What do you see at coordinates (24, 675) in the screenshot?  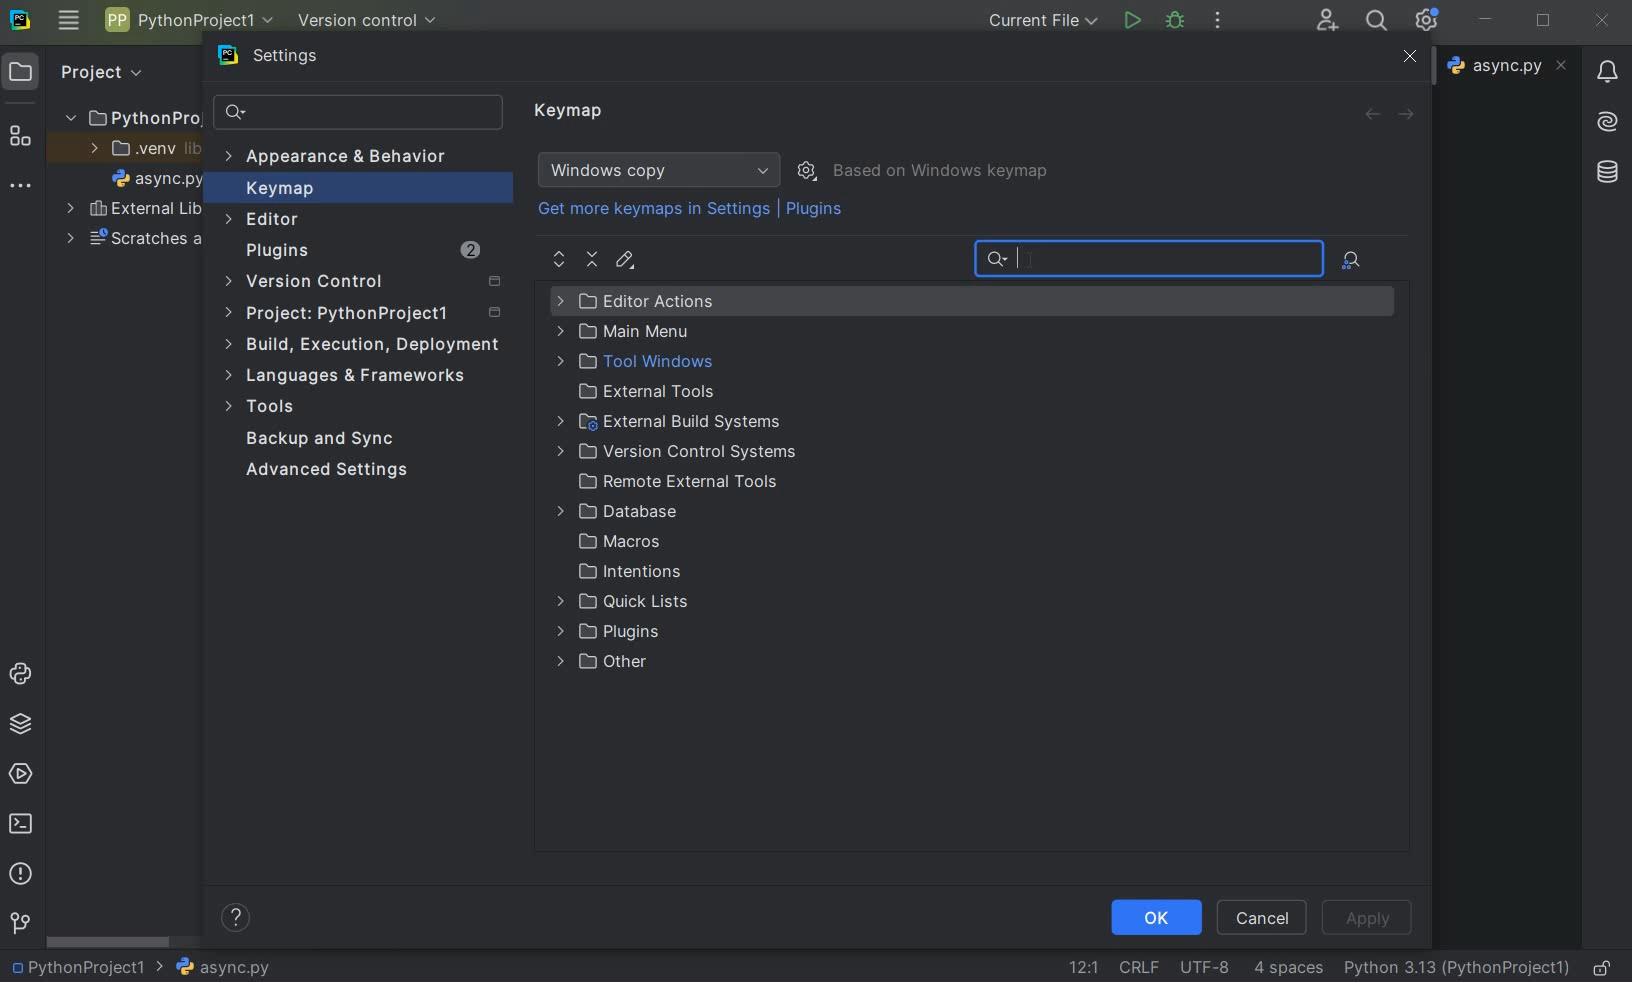 I see `python console` at bounding box center [24, 675].